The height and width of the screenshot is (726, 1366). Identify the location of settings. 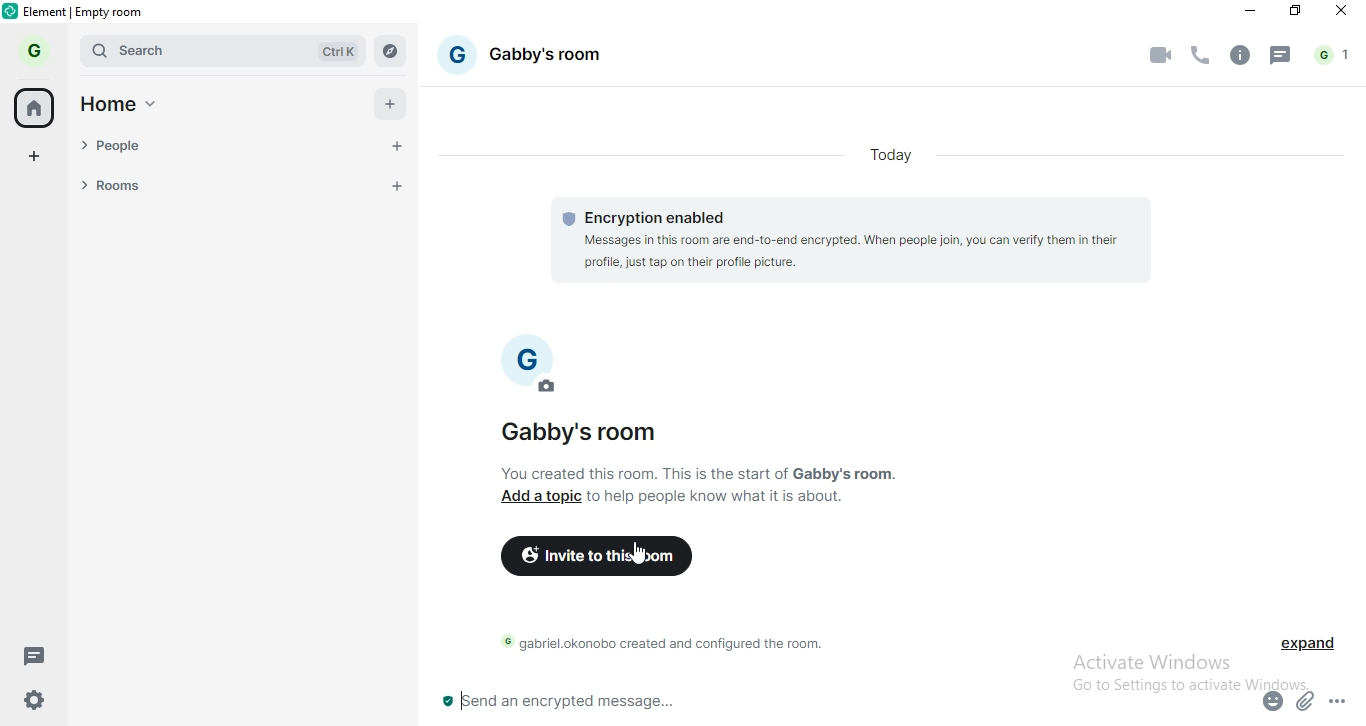
(29, 704).